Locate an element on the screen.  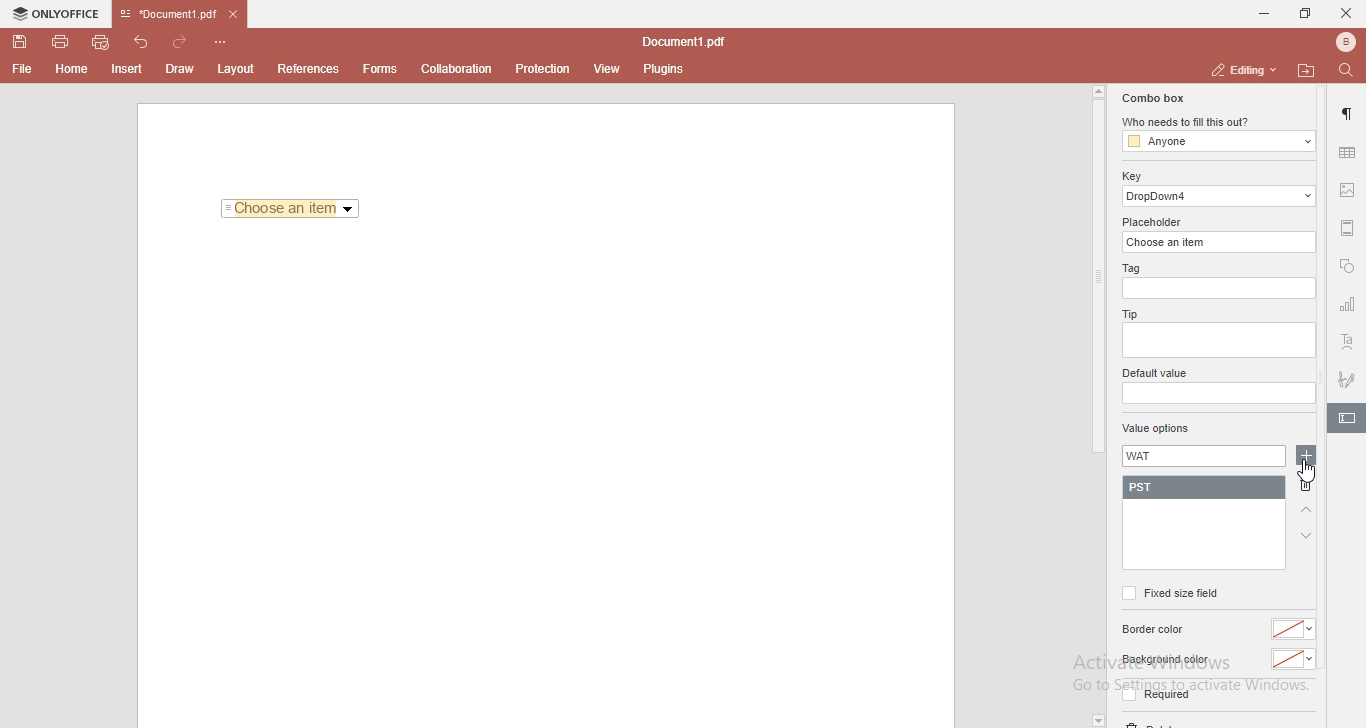
chart is located at coordinates (1348, 308).